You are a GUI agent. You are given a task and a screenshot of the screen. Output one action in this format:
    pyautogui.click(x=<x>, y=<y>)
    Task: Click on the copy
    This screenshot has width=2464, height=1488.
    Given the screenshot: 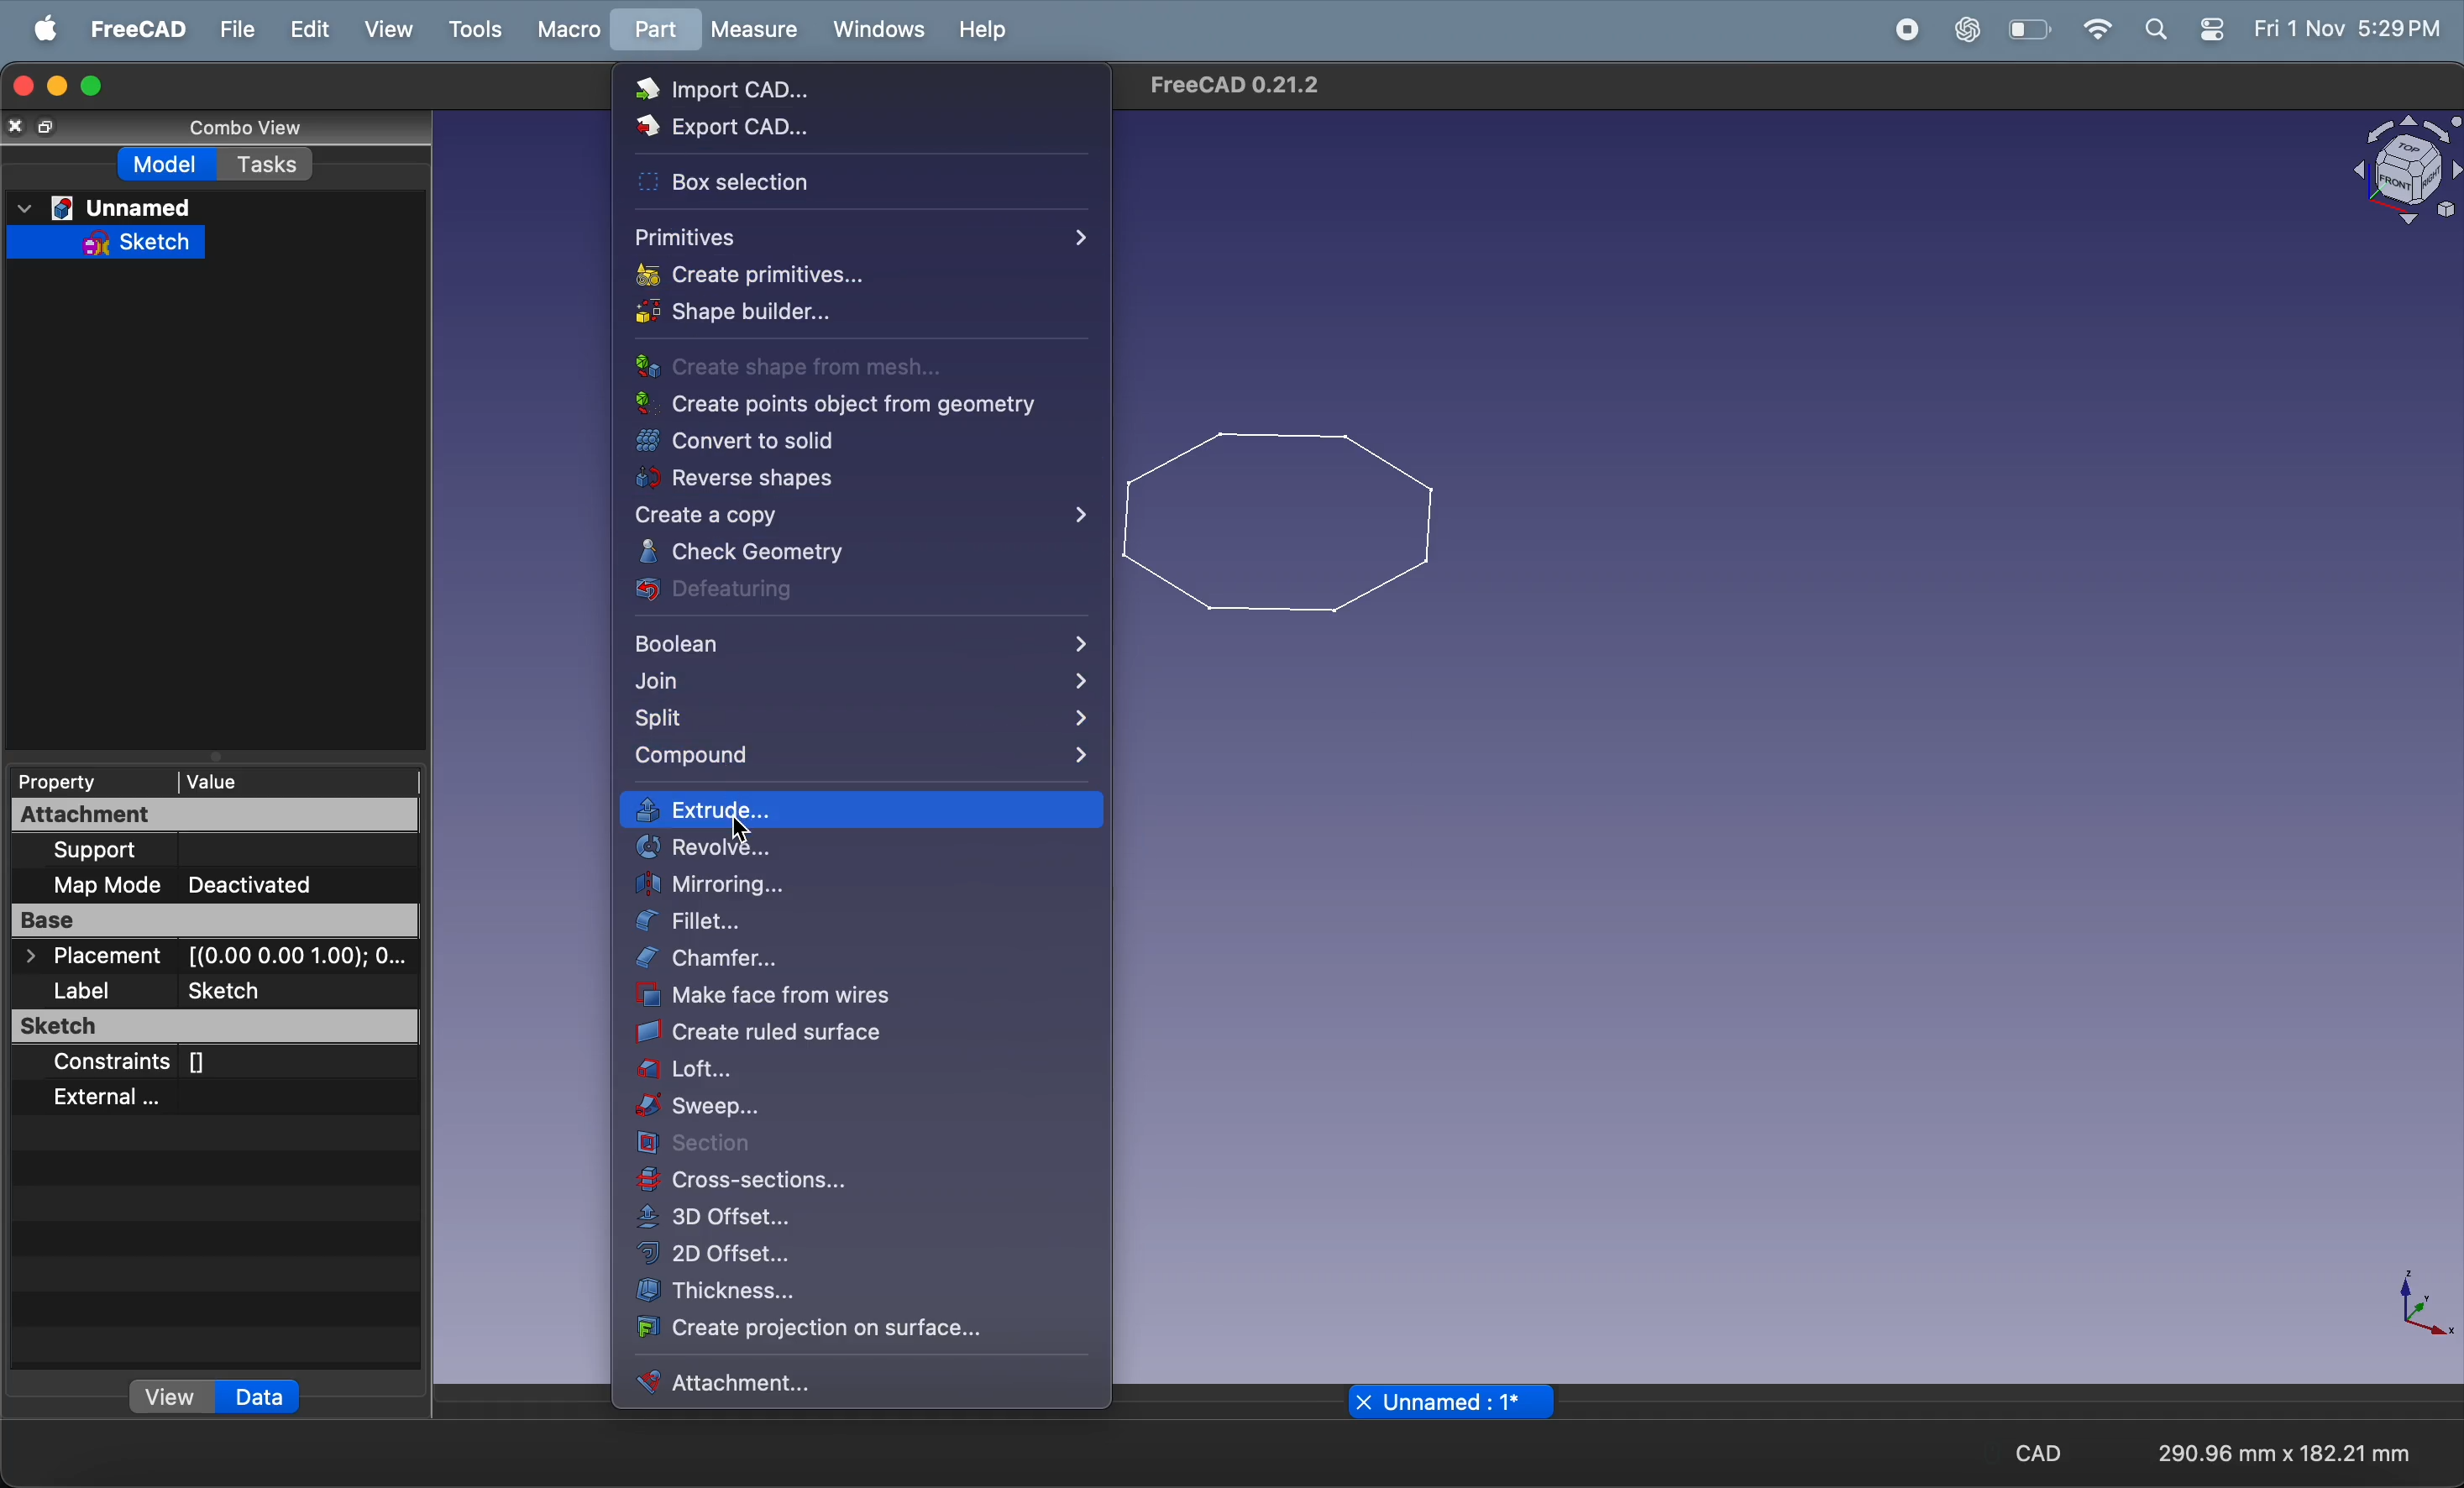 What is the action you would take?
    pyautogui.click(x=34, y=129)
    